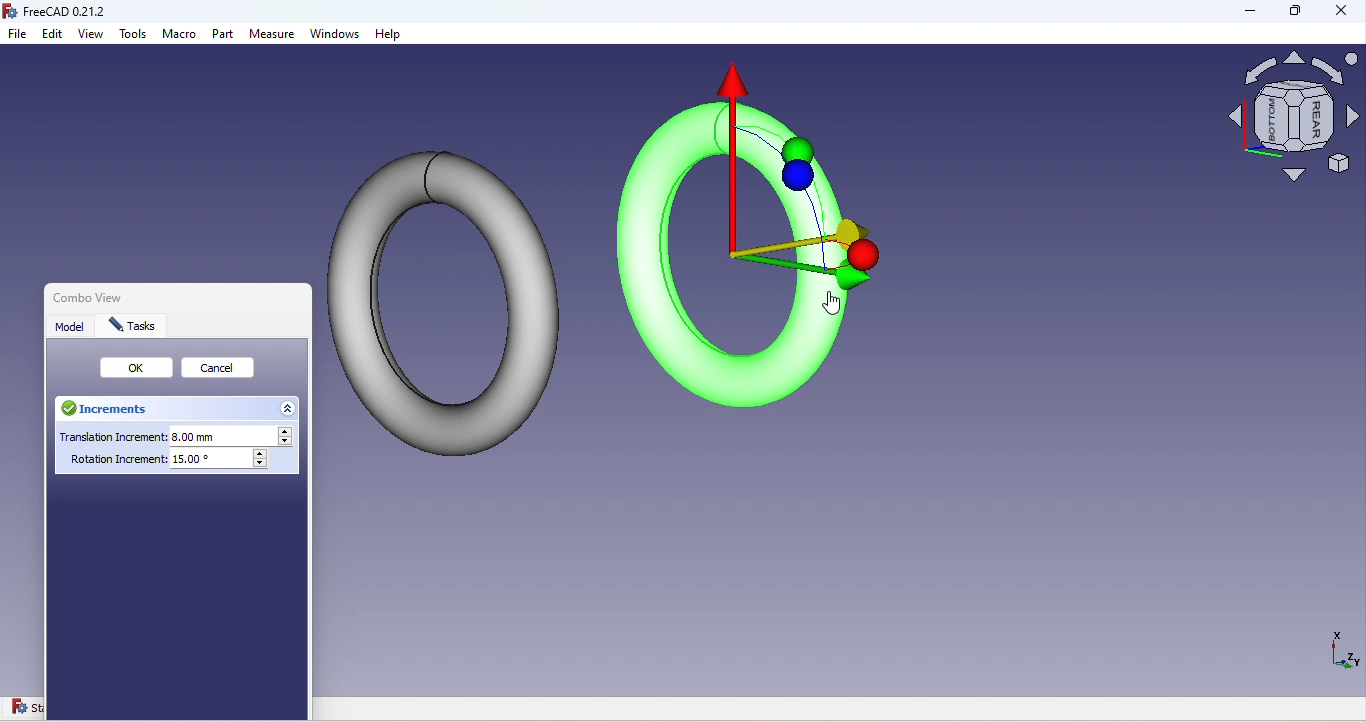 The width and height of the screenshot is (1366, 722). Describe the element at coordinates (134, 326) in the screenshot. I see `Tasks` at that location.